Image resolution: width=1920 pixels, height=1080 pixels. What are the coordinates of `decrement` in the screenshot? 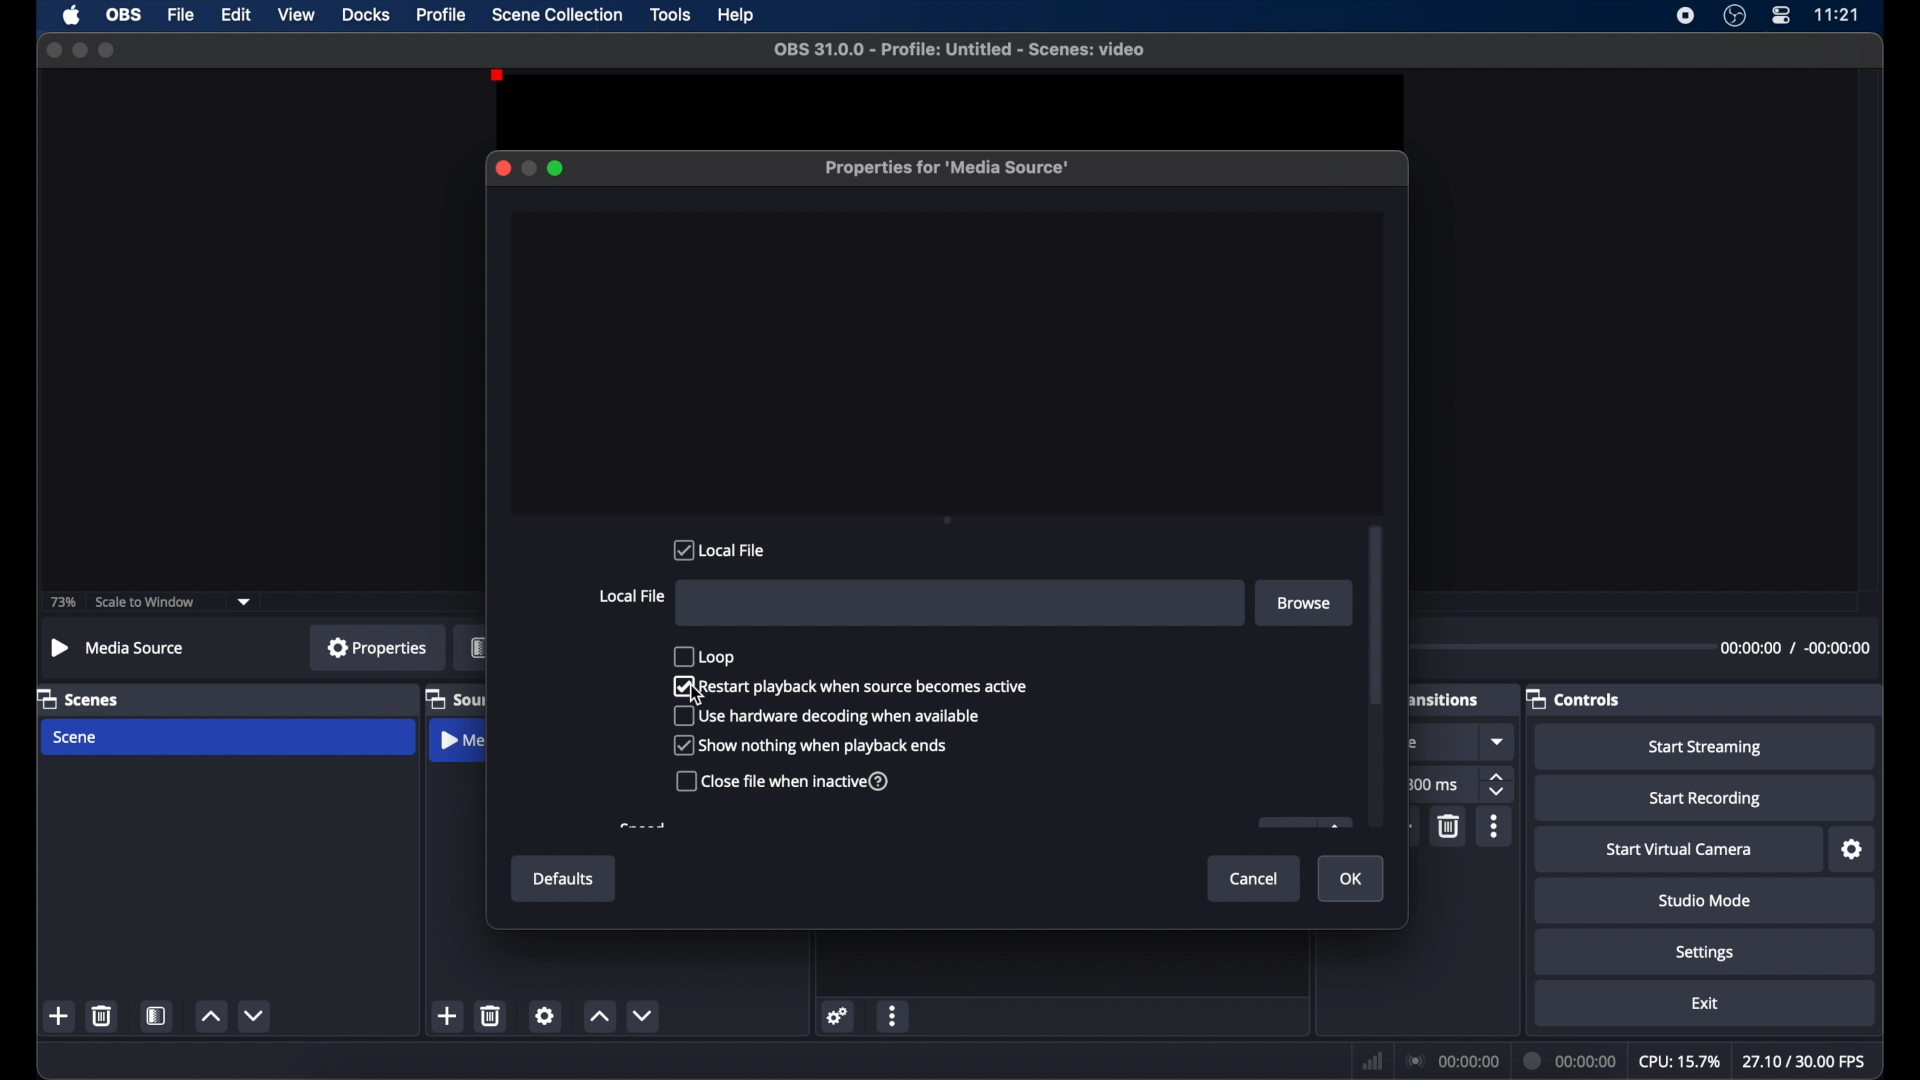 It's located at (254, 1015).